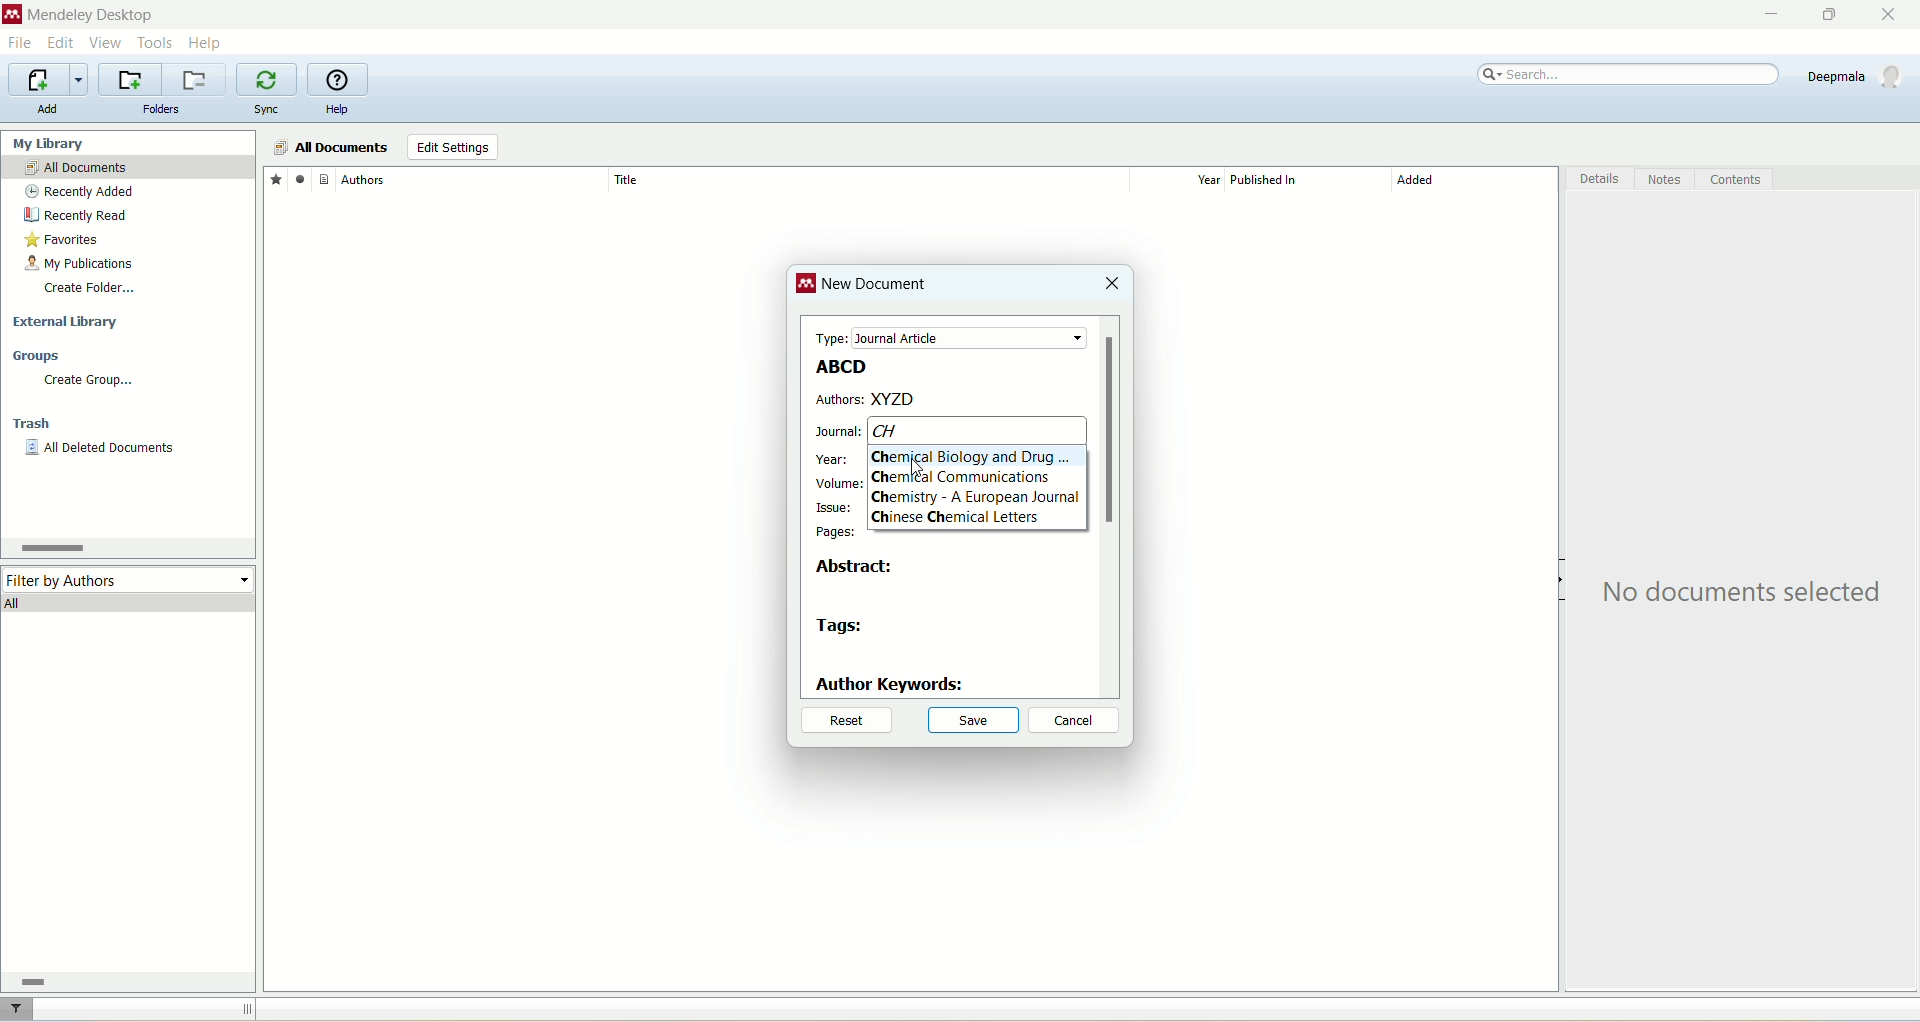 The height and width of the screenshot is (1022, 1920). I want to click on horizontal scroll bar, so click(124, 981).